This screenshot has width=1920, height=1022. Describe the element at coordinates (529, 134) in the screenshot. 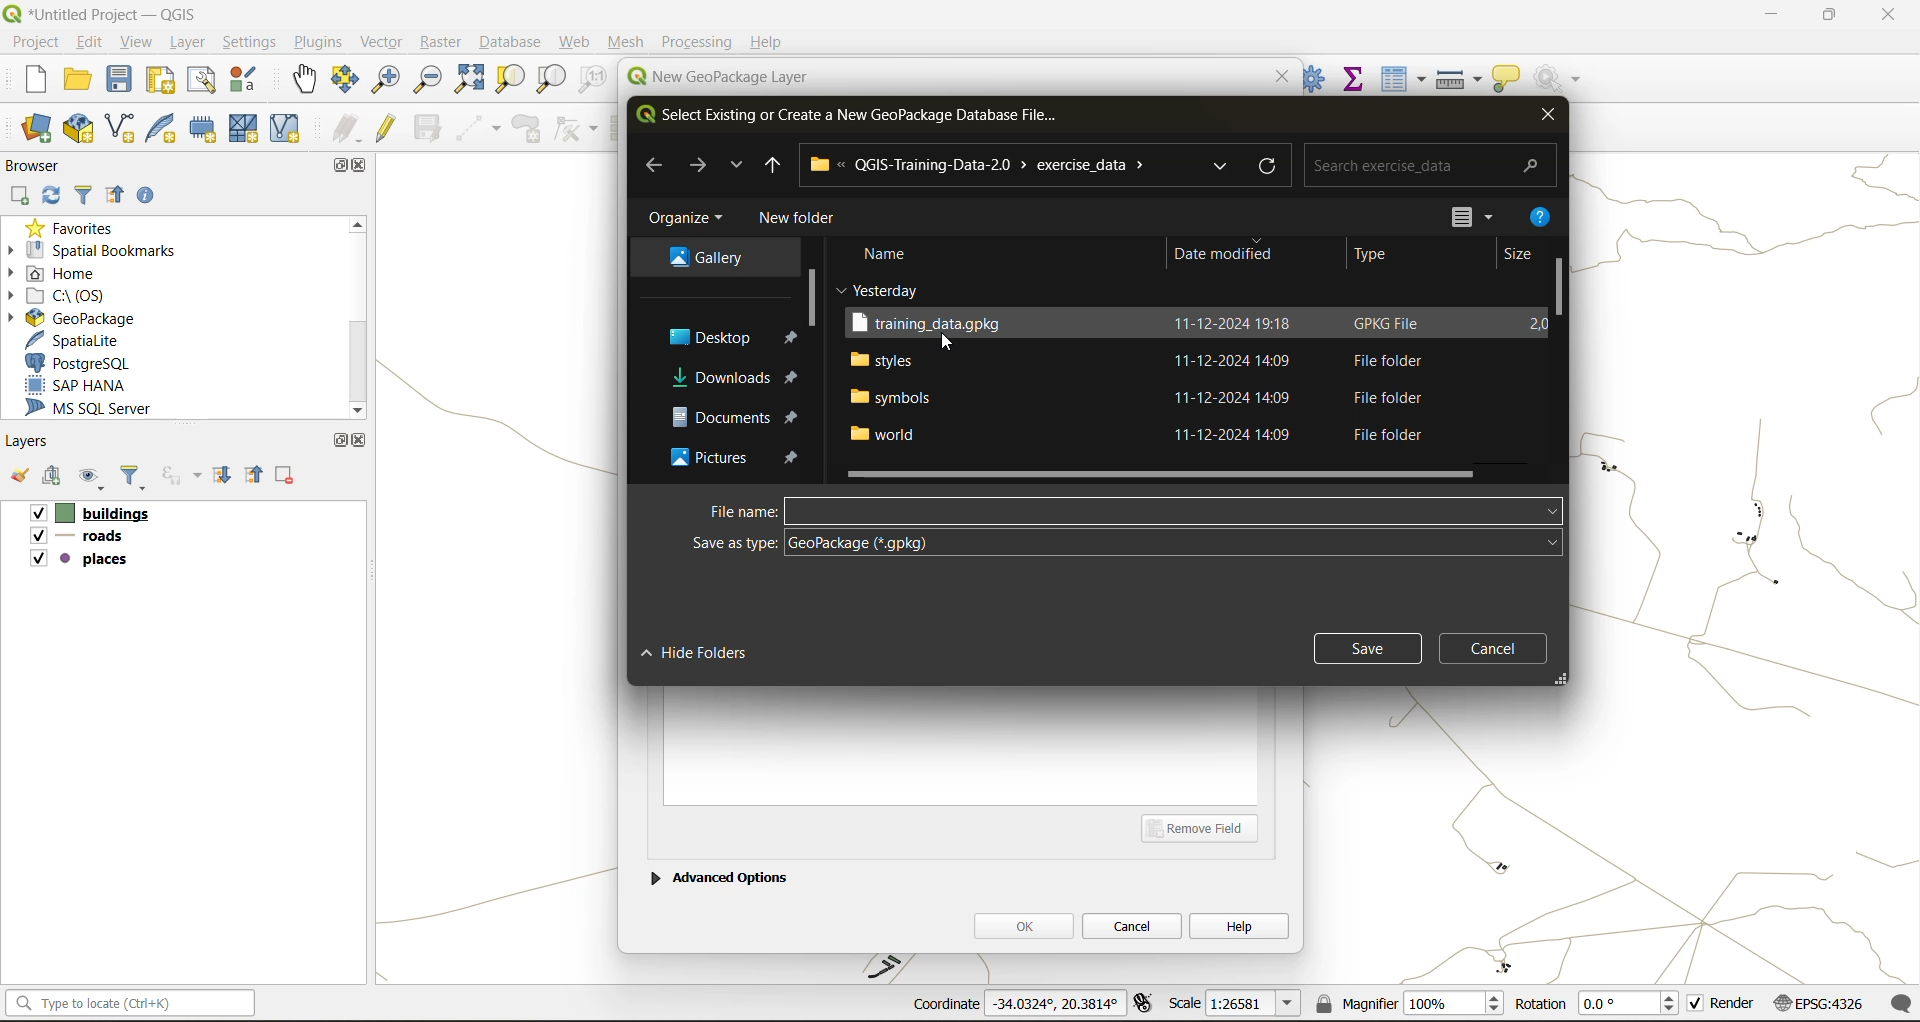

I see `add polygon` at that location.